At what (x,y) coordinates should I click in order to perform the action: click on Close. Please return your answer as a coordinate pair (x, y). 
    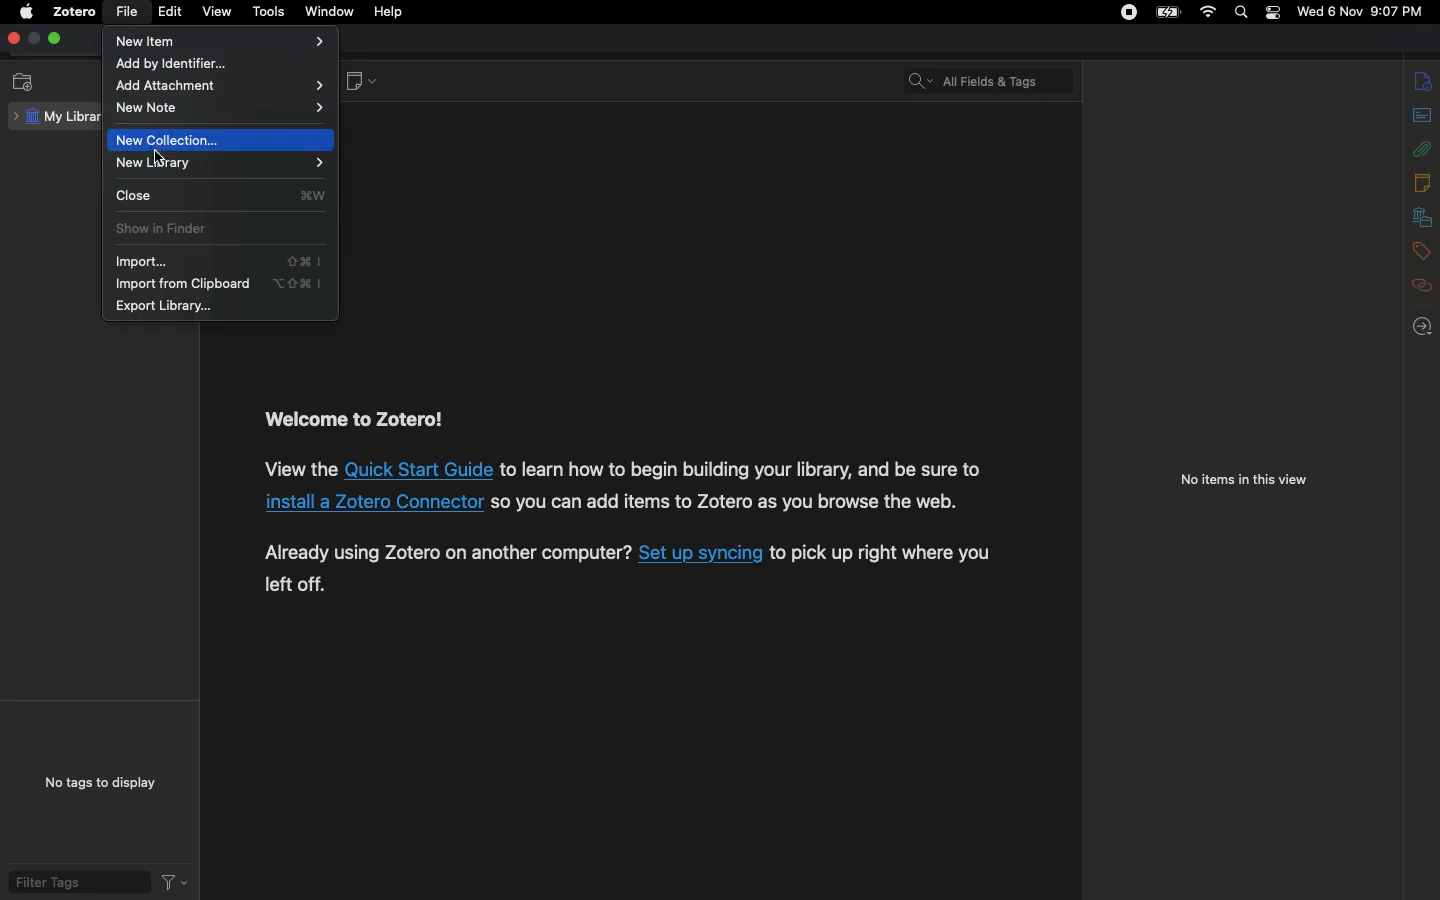
    Looking at the image, I should click on (221, 195).